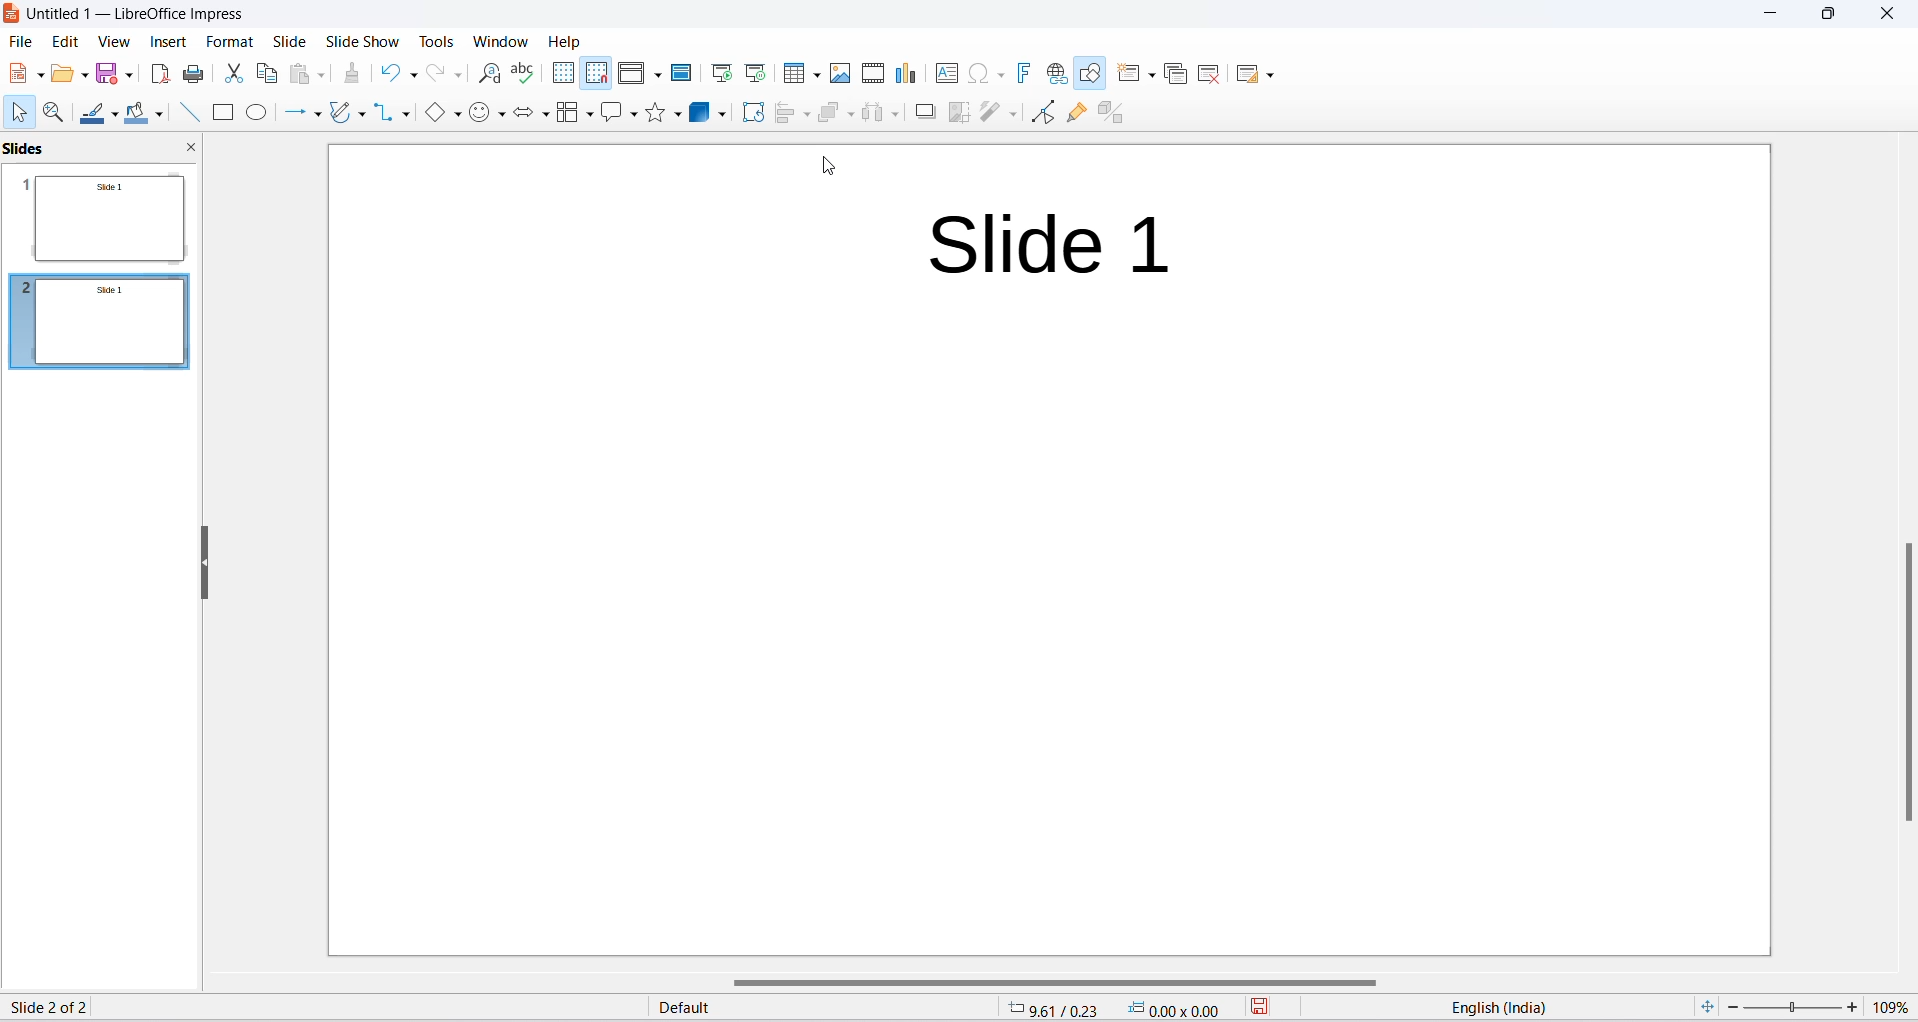 This screenshot has width=1918, height=1022. I want to click on vertical scroll bar, so click(1906, 687).